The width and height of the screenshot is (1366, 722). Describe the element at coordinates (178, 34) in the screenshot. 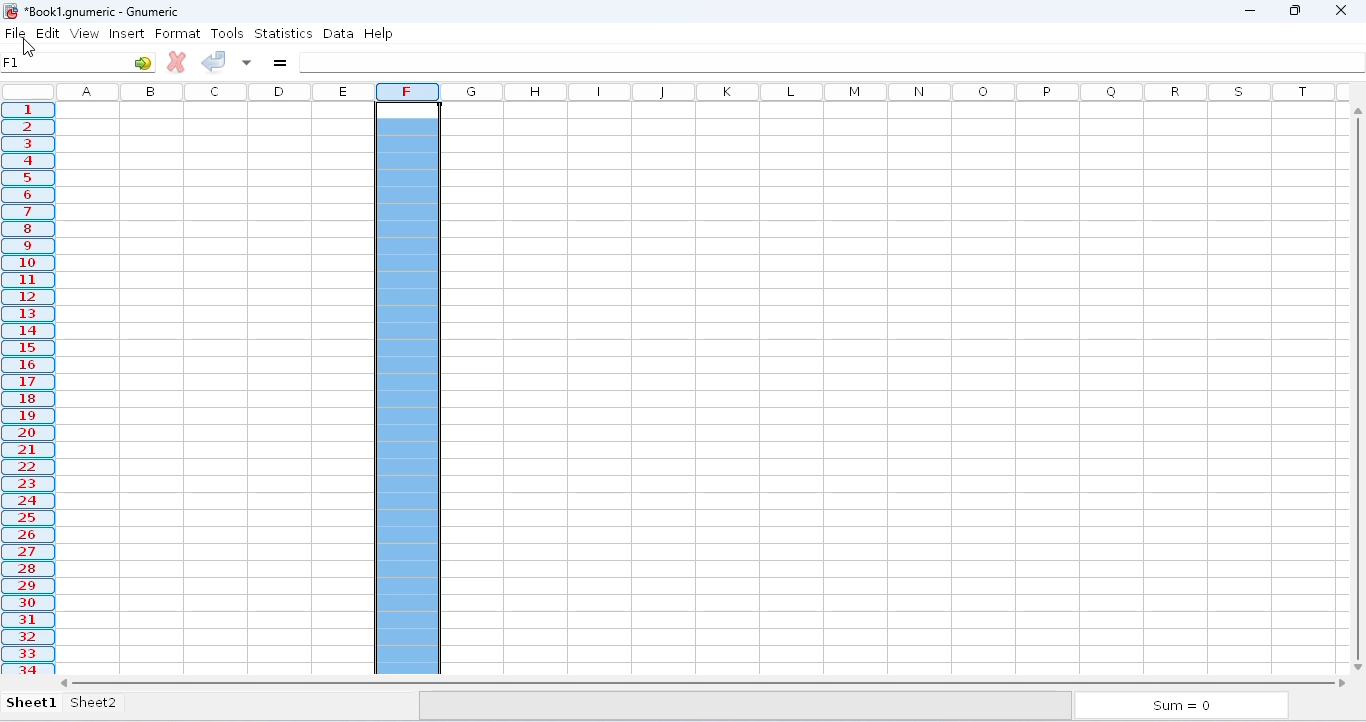

I see `format` at that location.